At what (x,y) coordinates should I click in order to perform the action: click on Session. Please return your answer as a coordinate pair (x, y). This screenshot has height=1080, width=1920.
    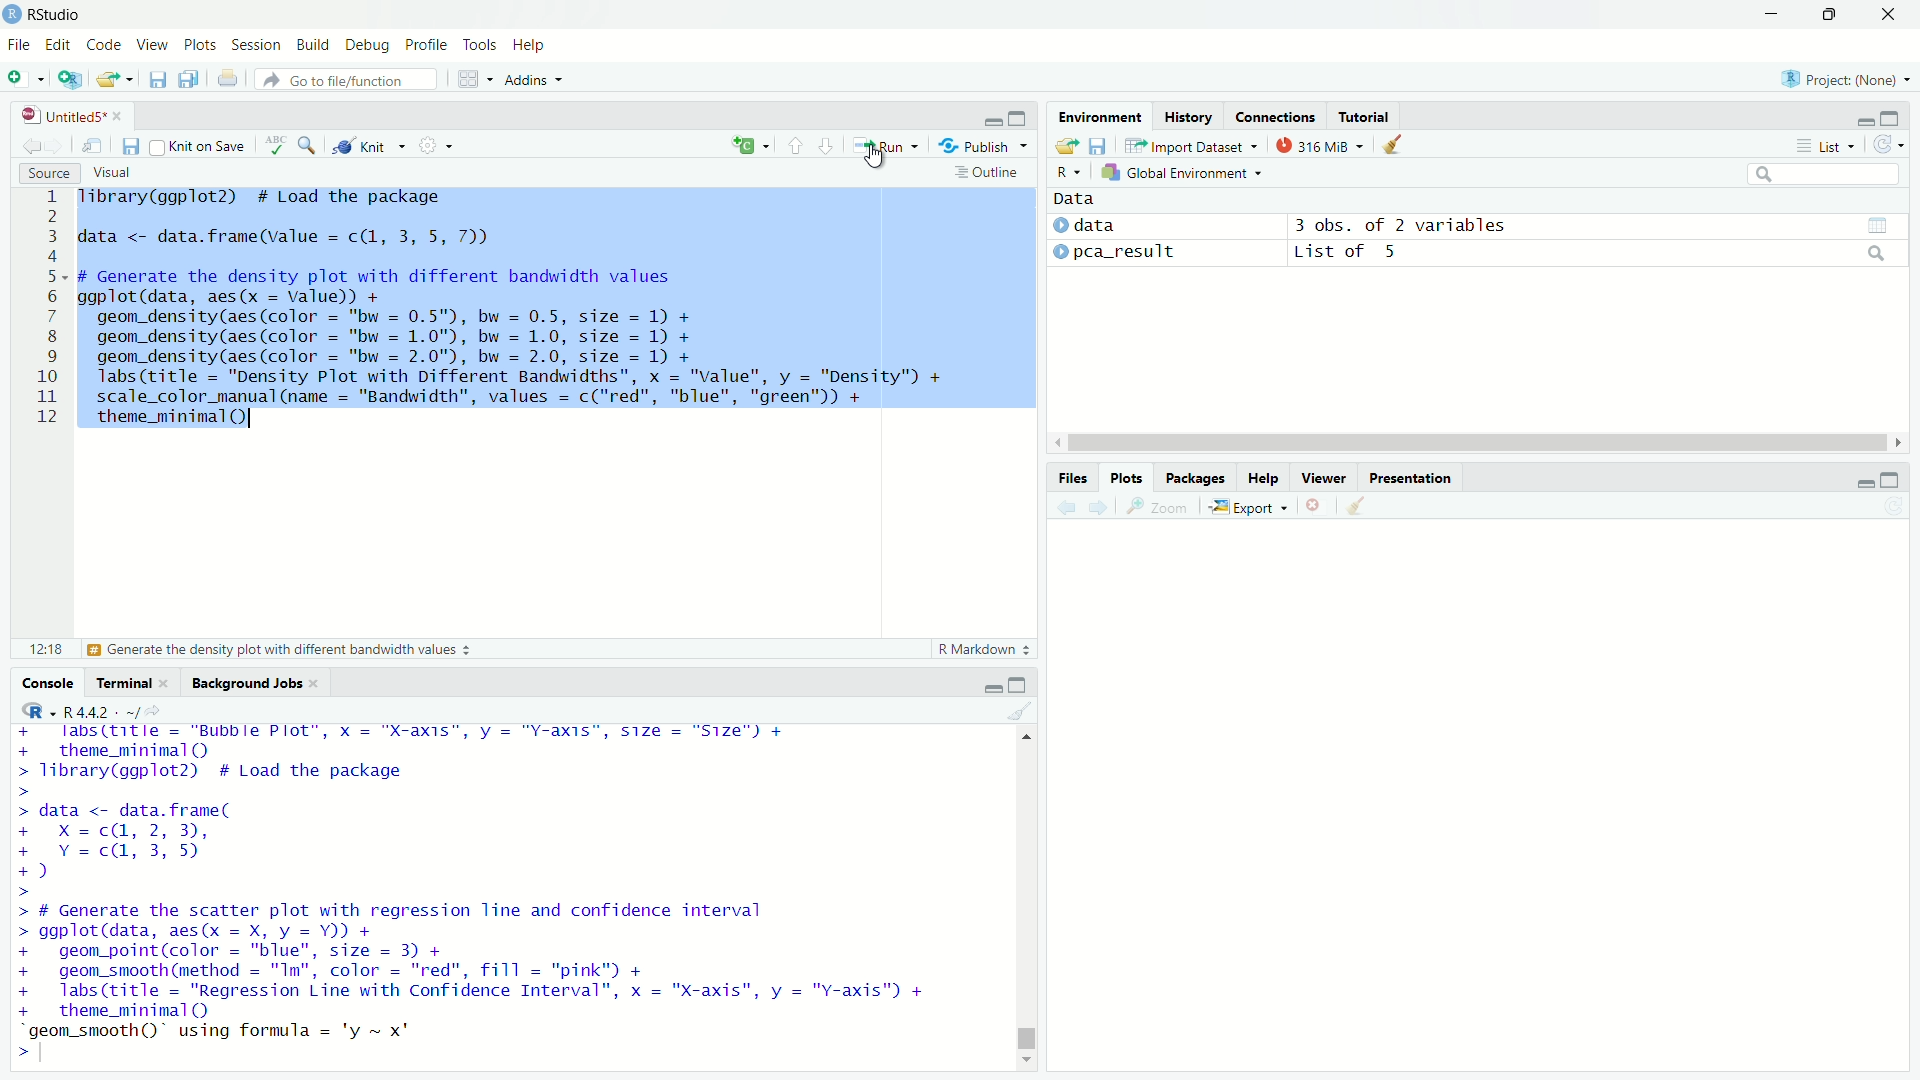
    Looking at the image, I should click on (255, 44).